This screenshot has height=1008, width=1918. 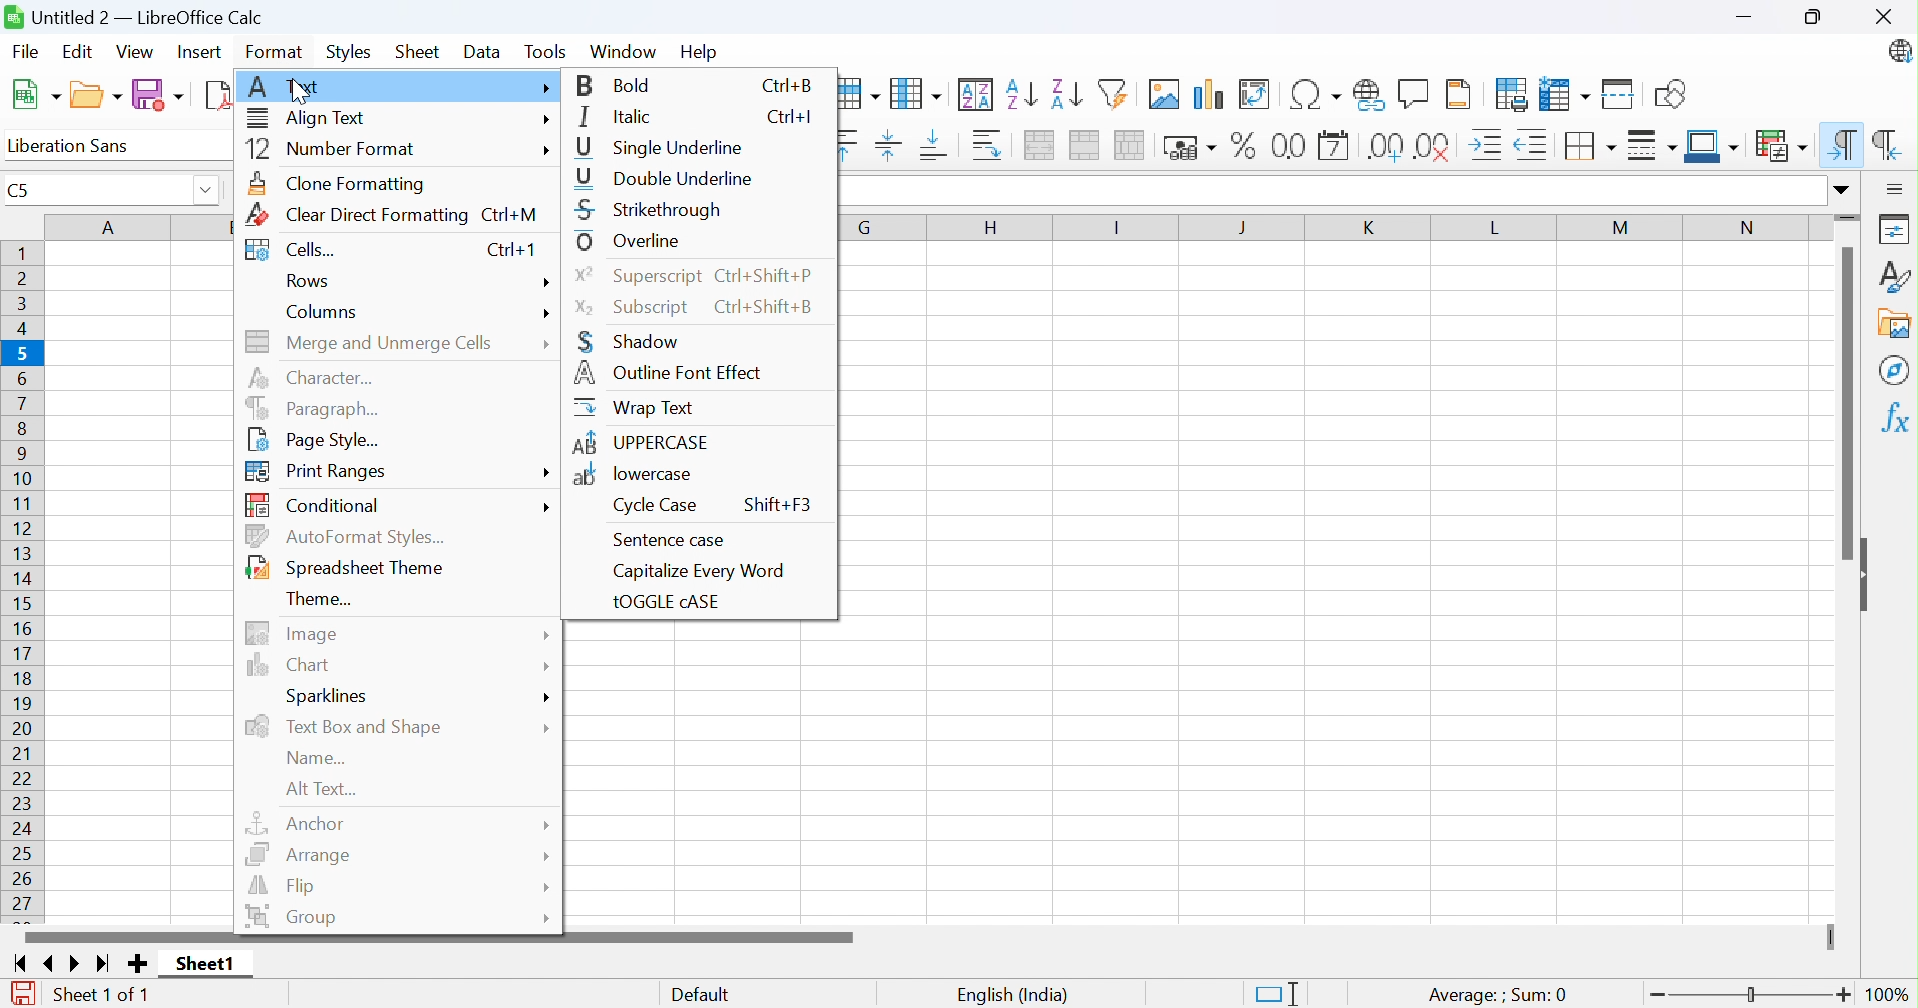 What do you see at coordinates (547, 339) in the screenshot?
I see `More` at bounding box center [547, 339].